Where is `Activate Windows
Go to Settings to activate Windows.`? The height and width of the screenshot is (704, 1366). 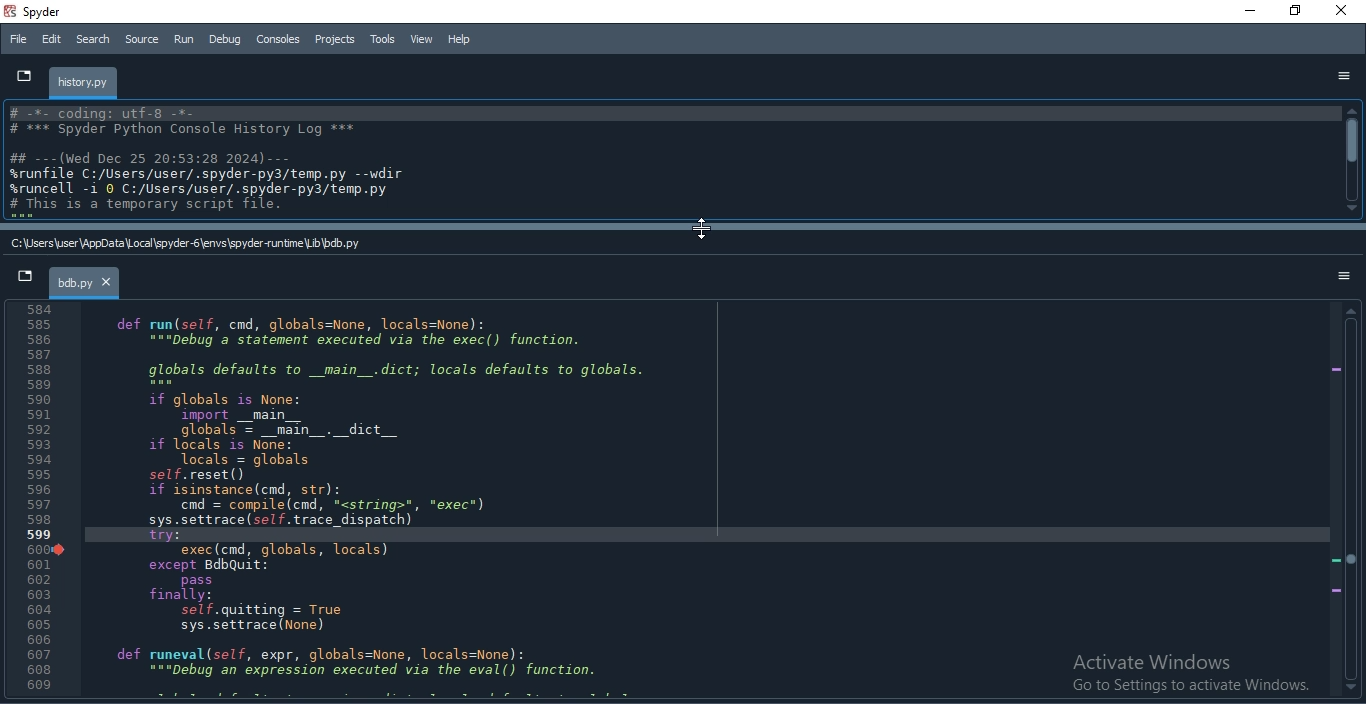
Activate Windows
Go to Settings to activate Windows. is located at coordinates (1184, 674).